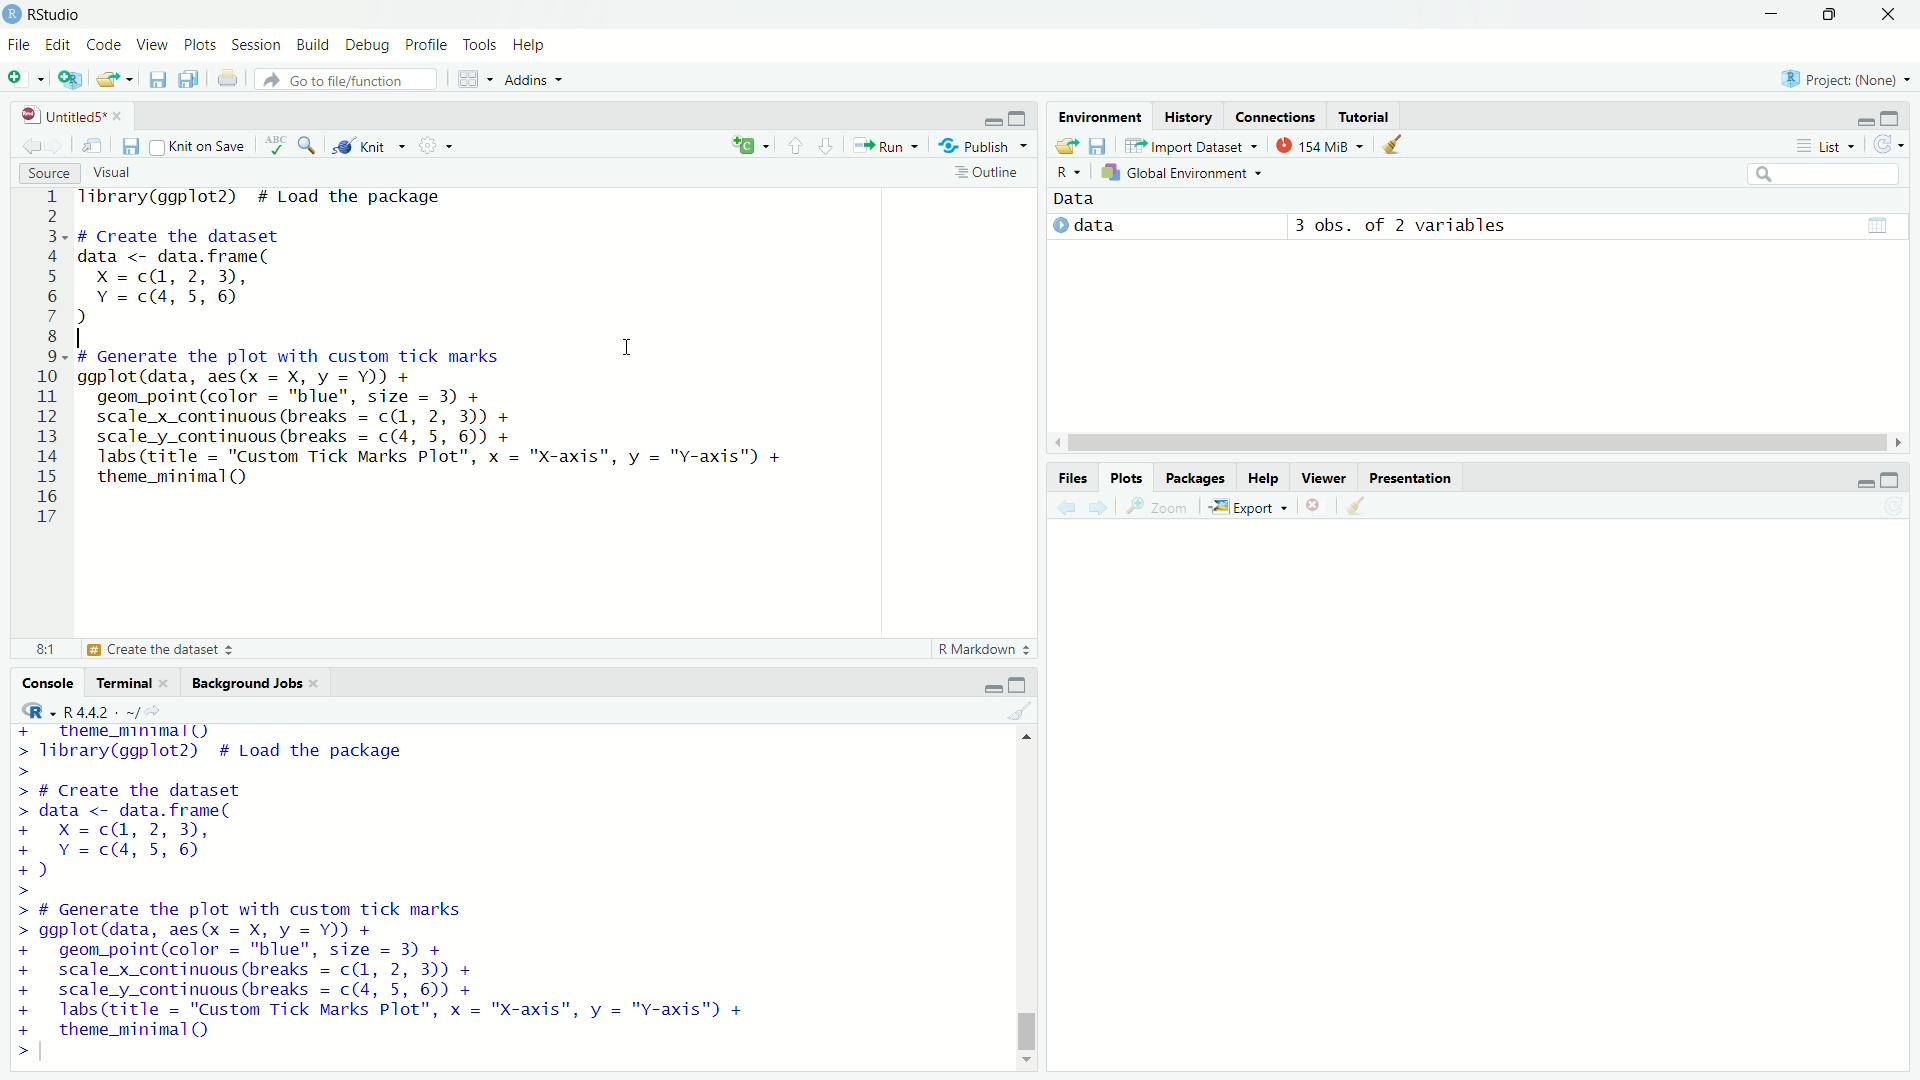  I want to click on profile, so click(426, 45).